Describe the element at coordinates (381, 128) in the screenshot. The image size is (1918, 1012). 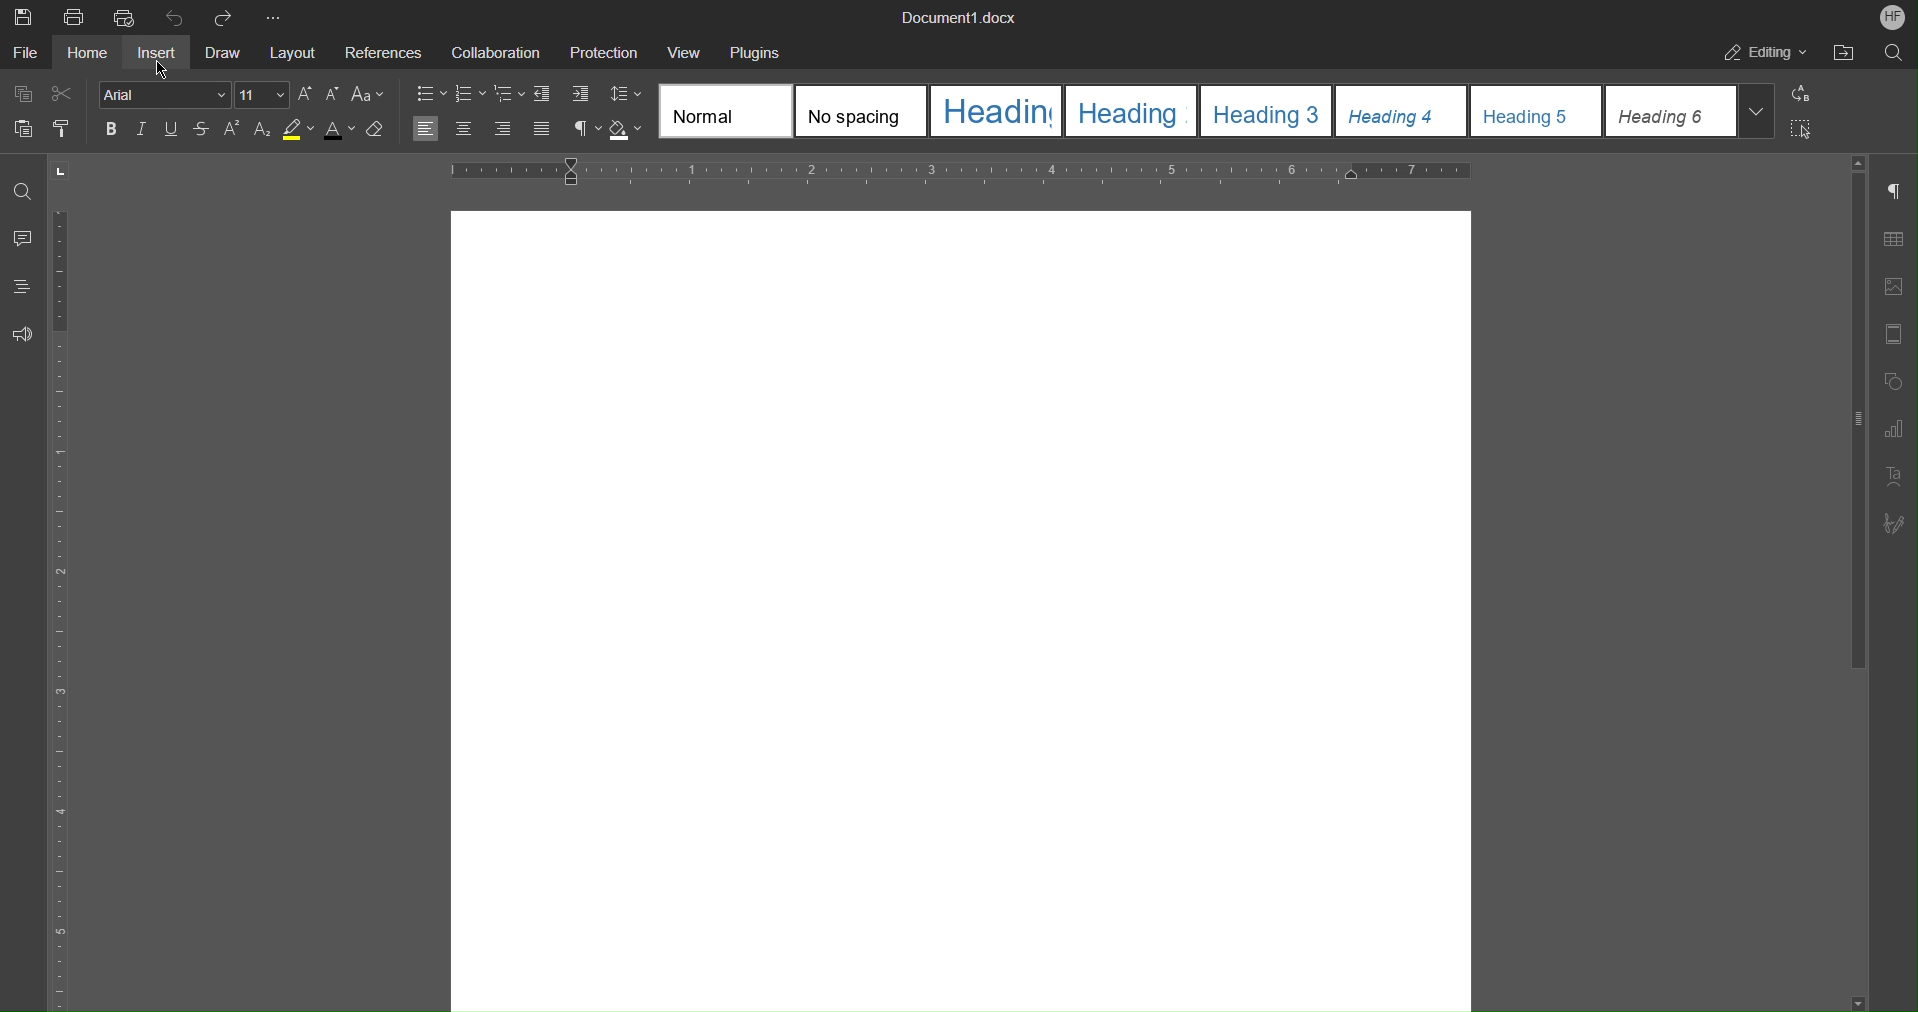
I see `Erase Style` at that location.